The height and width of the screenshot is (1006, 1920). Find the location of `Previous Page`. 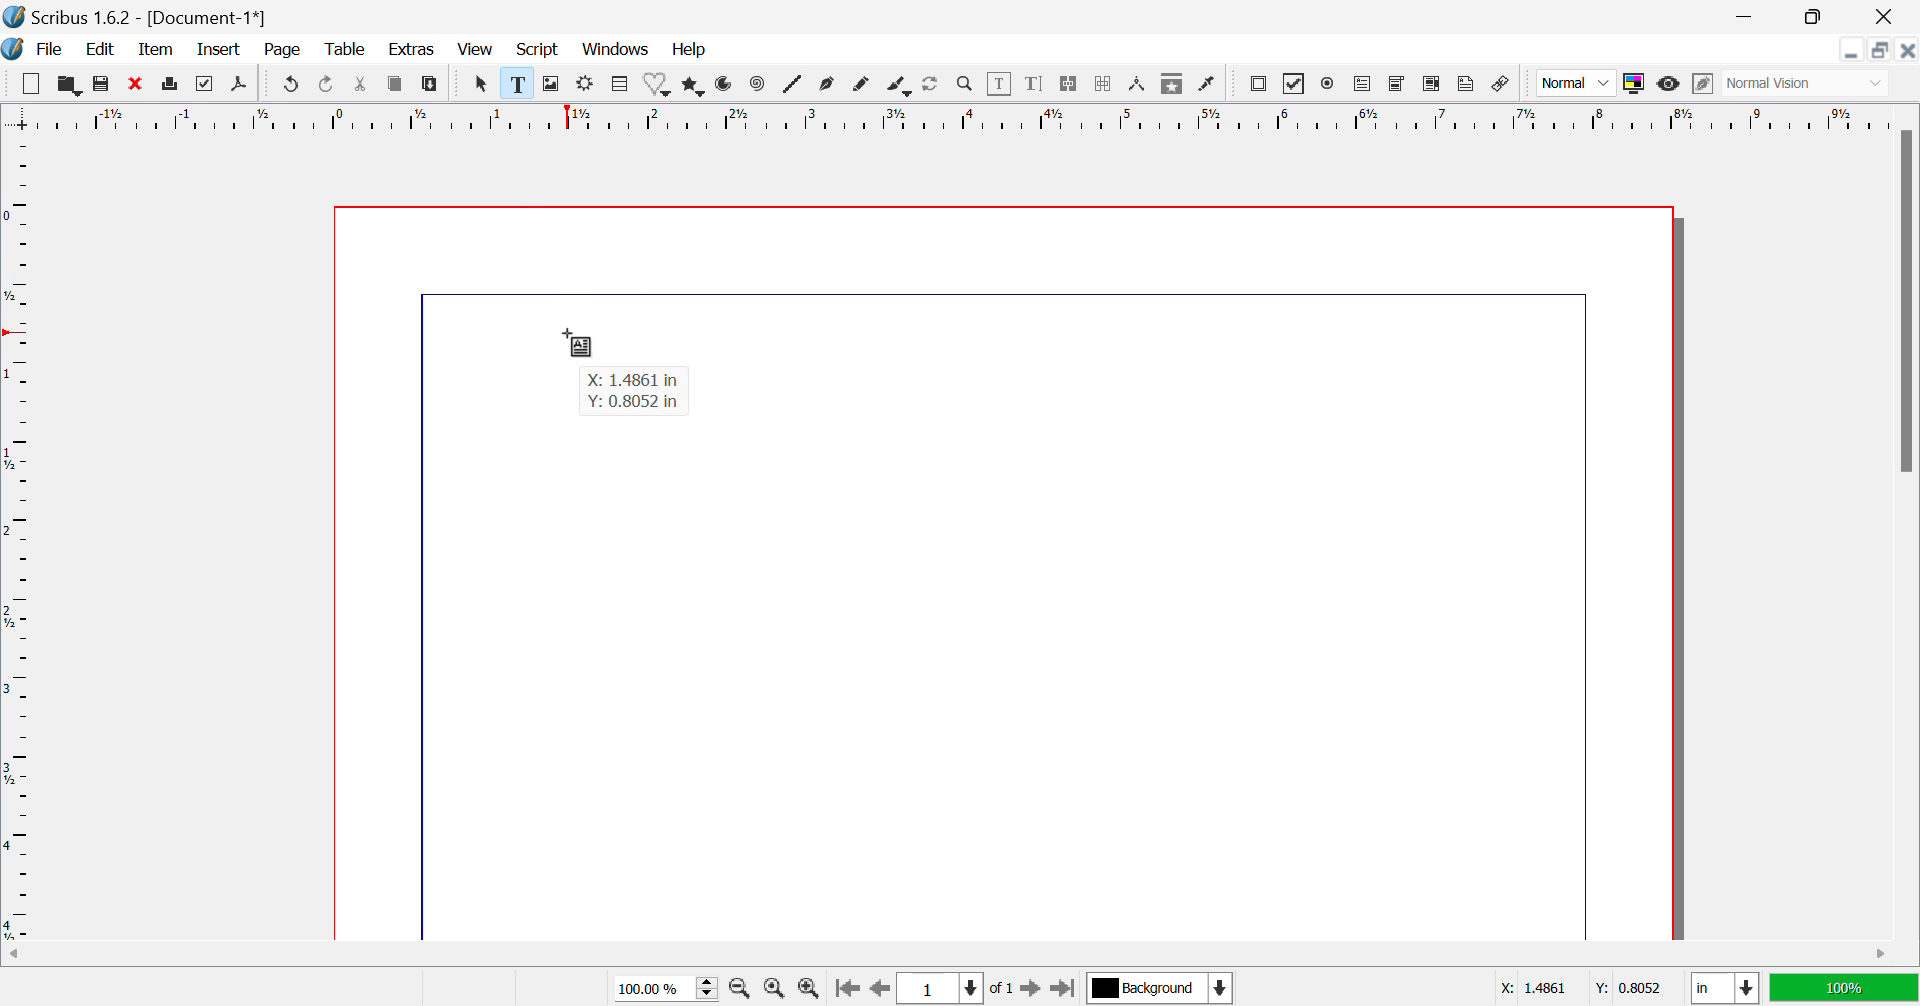

Previous Page is located at coordinates (878, 989).